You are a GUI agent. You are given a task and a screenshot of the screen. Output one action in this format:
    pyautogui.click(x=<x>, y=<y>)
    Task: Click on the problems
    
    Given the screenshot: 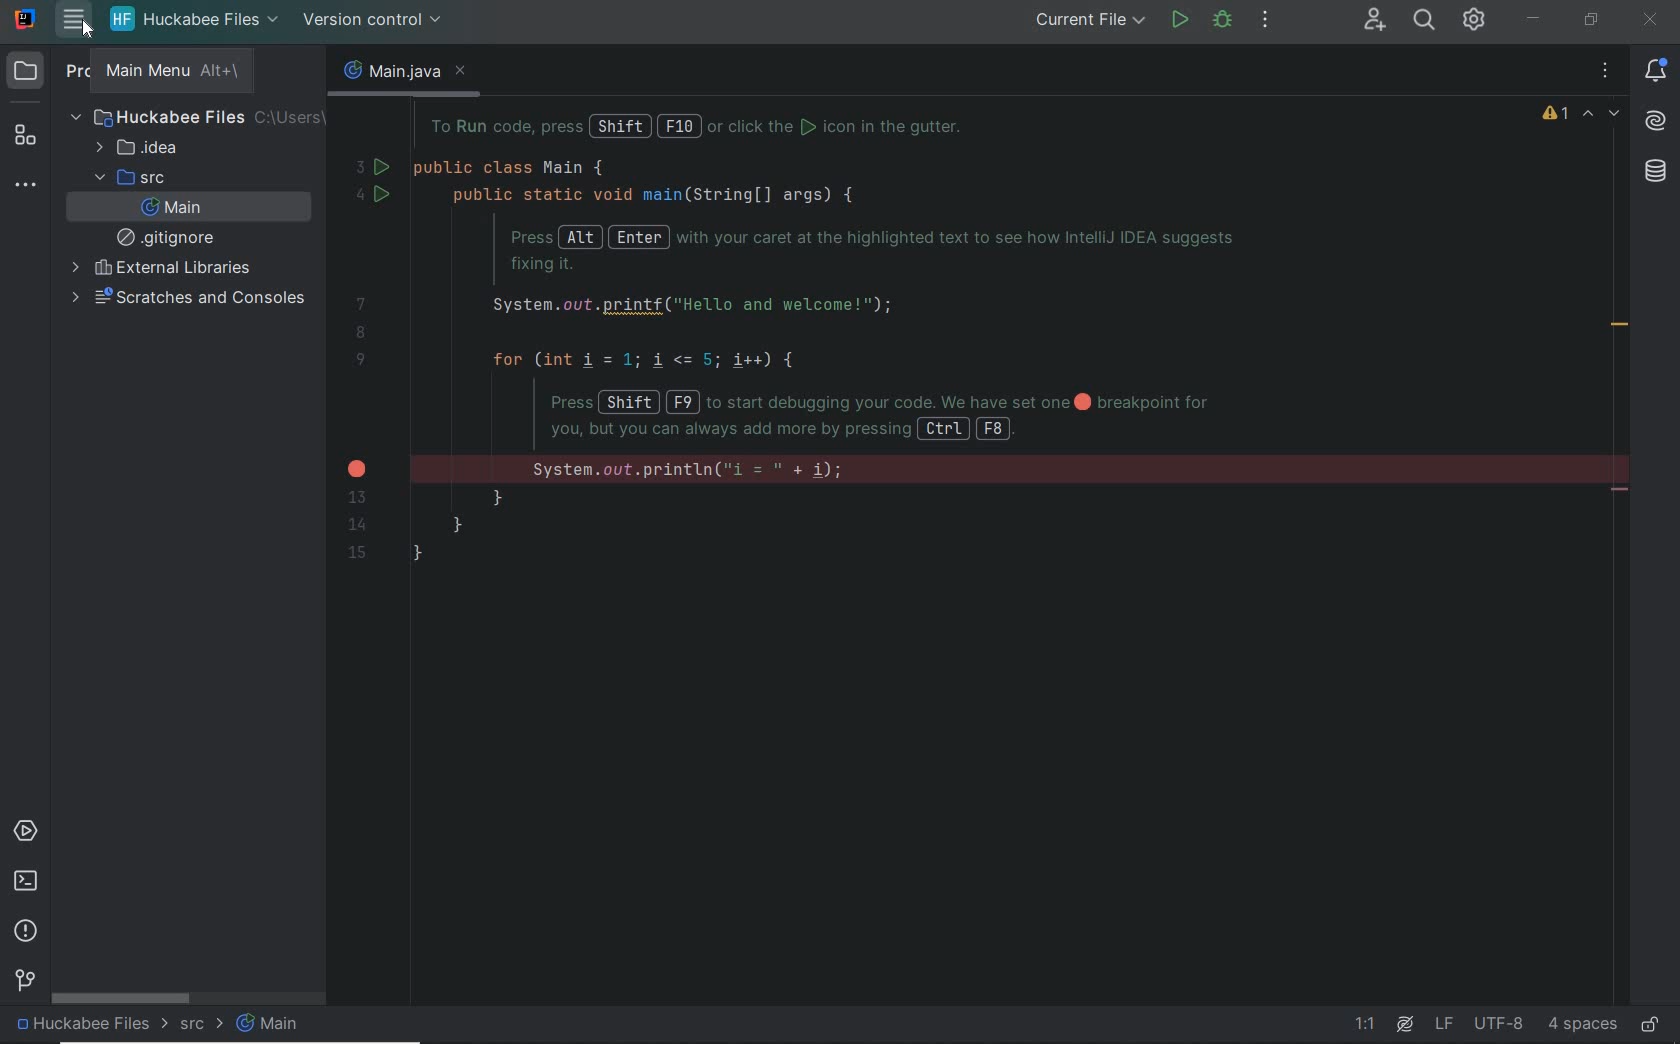 What is the action you would take?
    pyautogui.click(x=26, y=929)
    